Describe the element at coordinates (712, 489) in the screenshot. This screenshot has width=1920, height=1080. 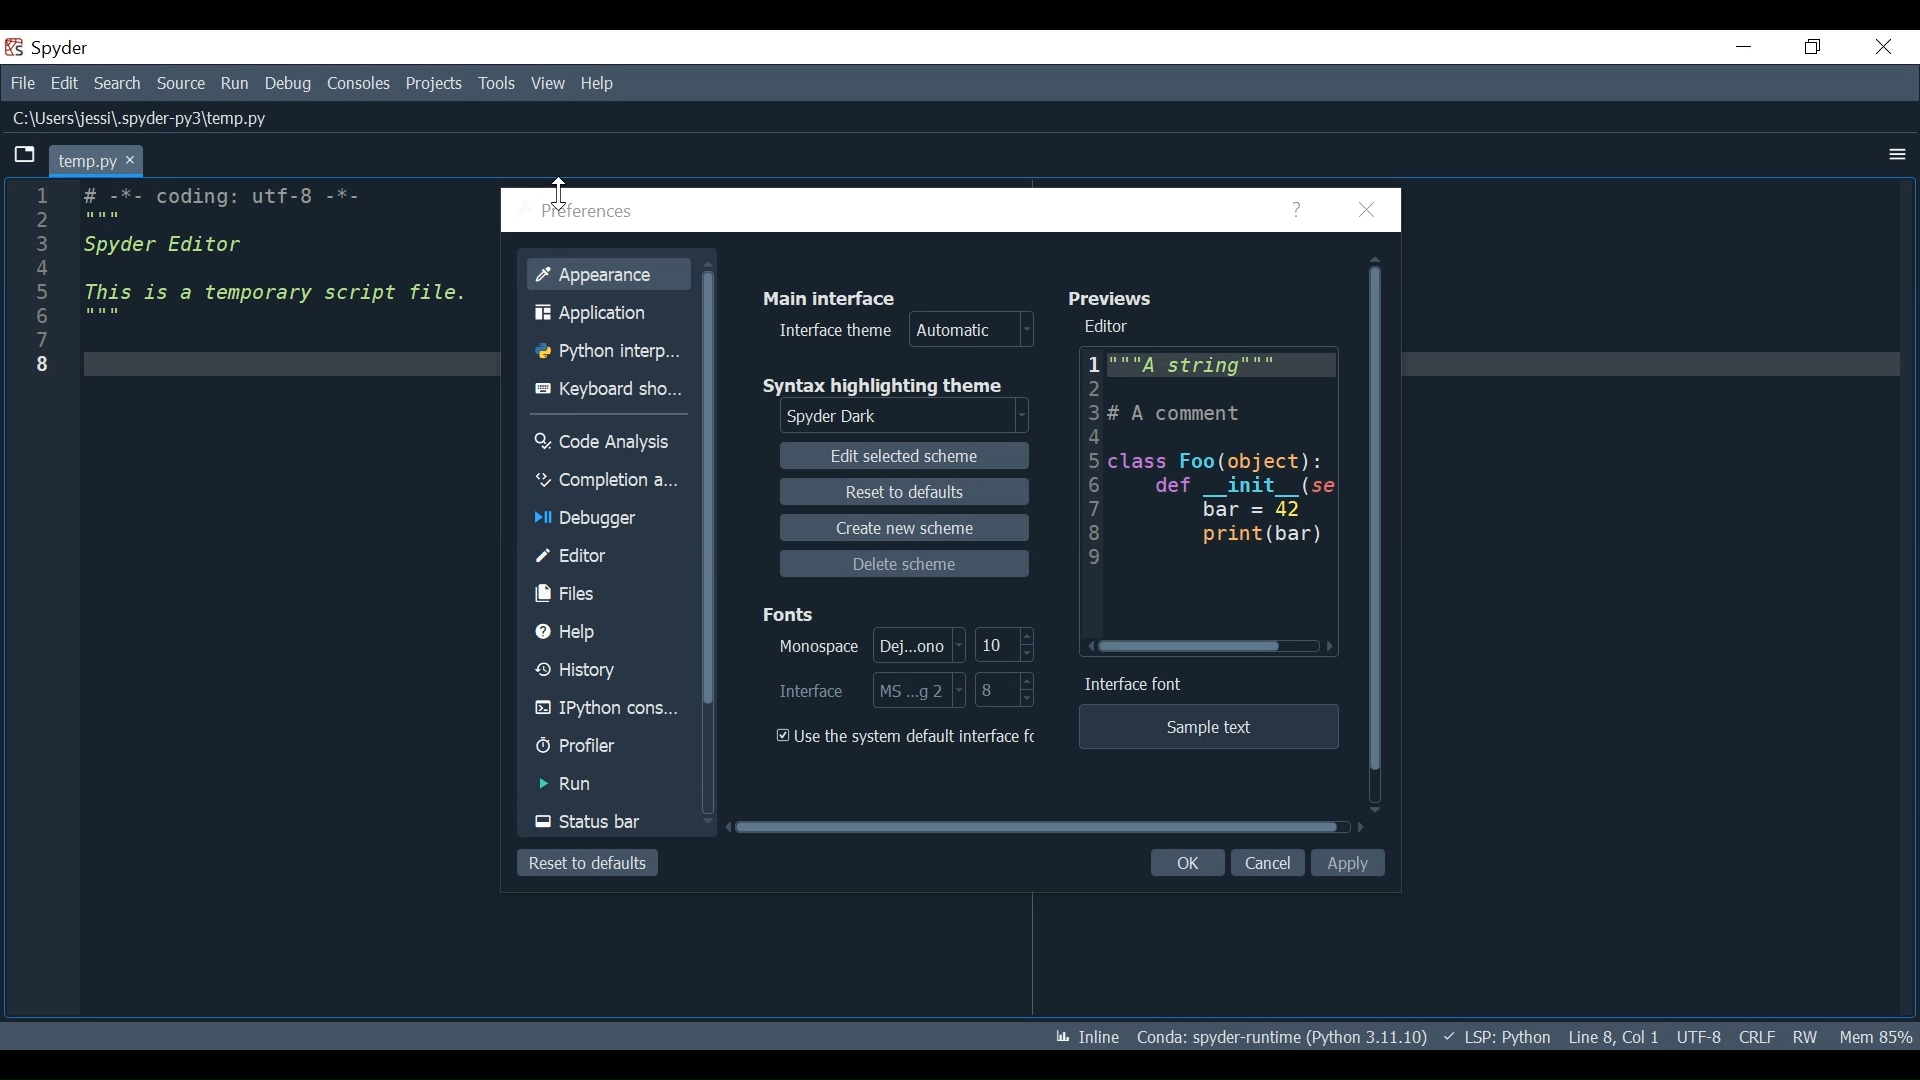
I see `Vertical Scroll bar` at that location.